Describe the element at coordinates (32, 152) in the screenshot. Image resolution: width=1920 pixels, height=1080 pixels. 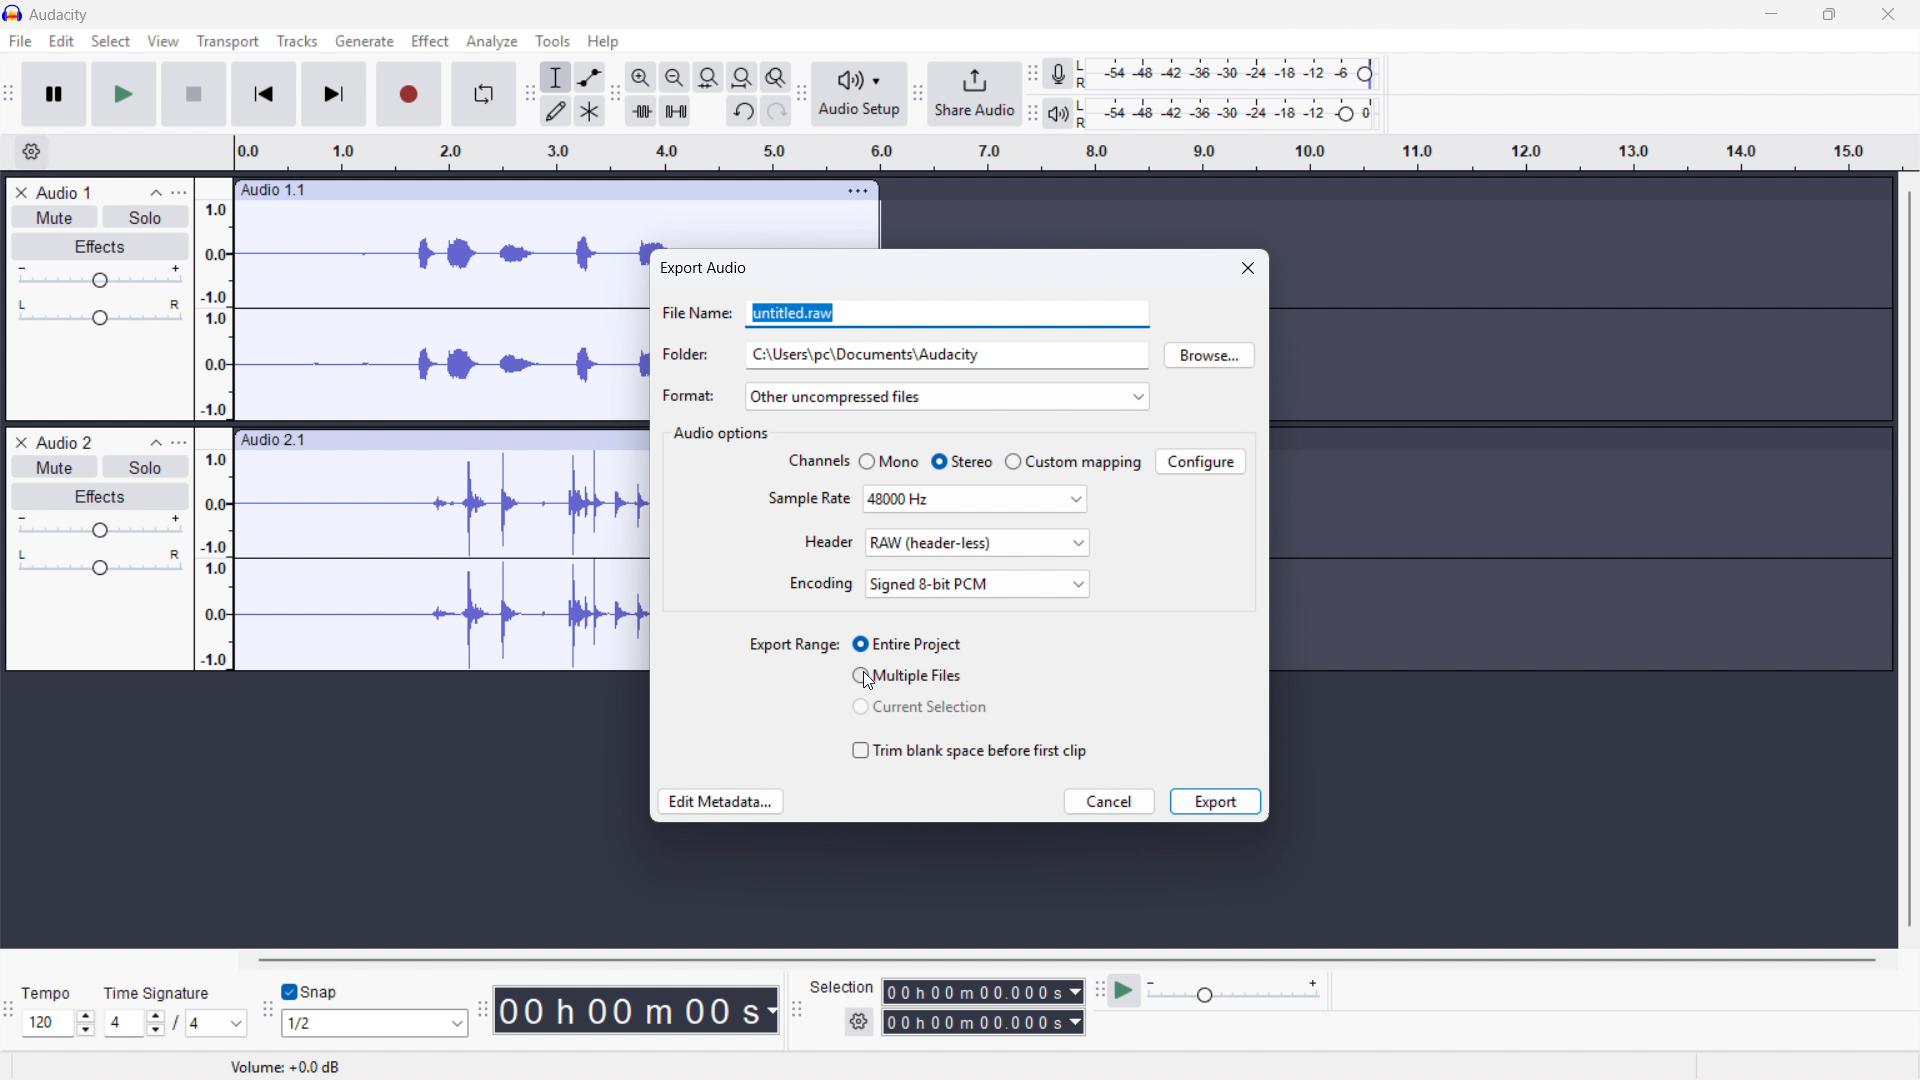
I see `Timeline settings ` at that location.